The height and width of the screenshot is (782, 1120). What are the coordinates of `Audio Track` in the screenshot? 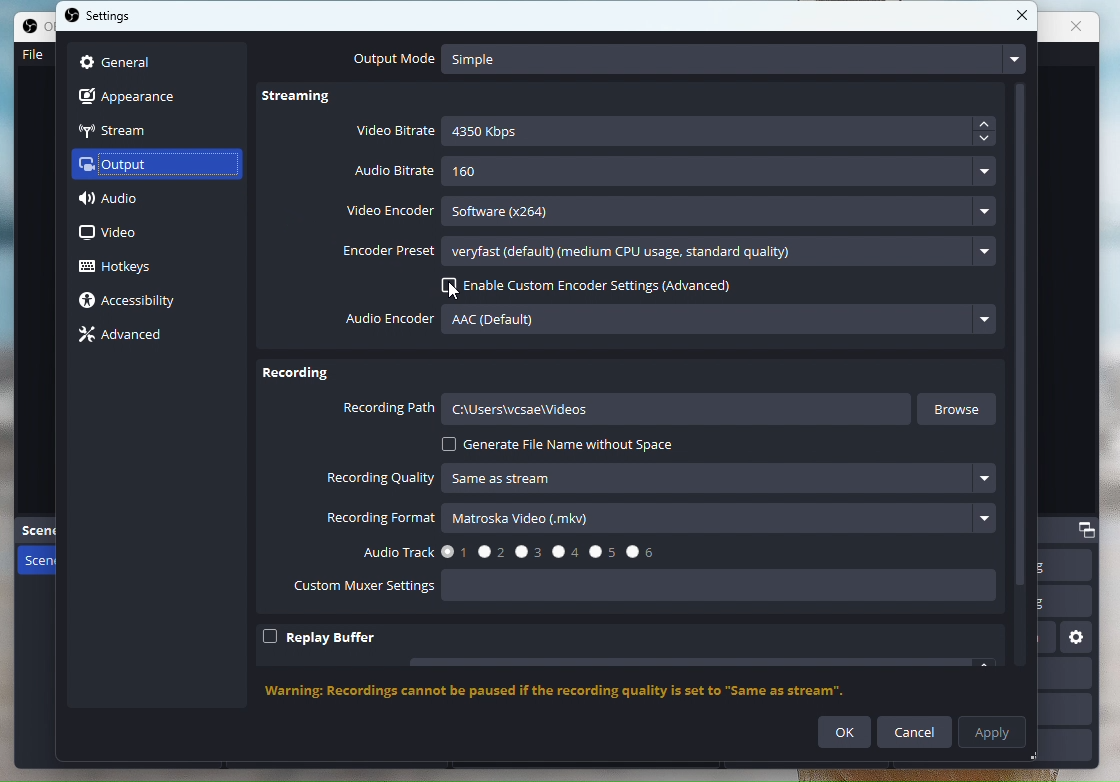 It's located at (507, 553).